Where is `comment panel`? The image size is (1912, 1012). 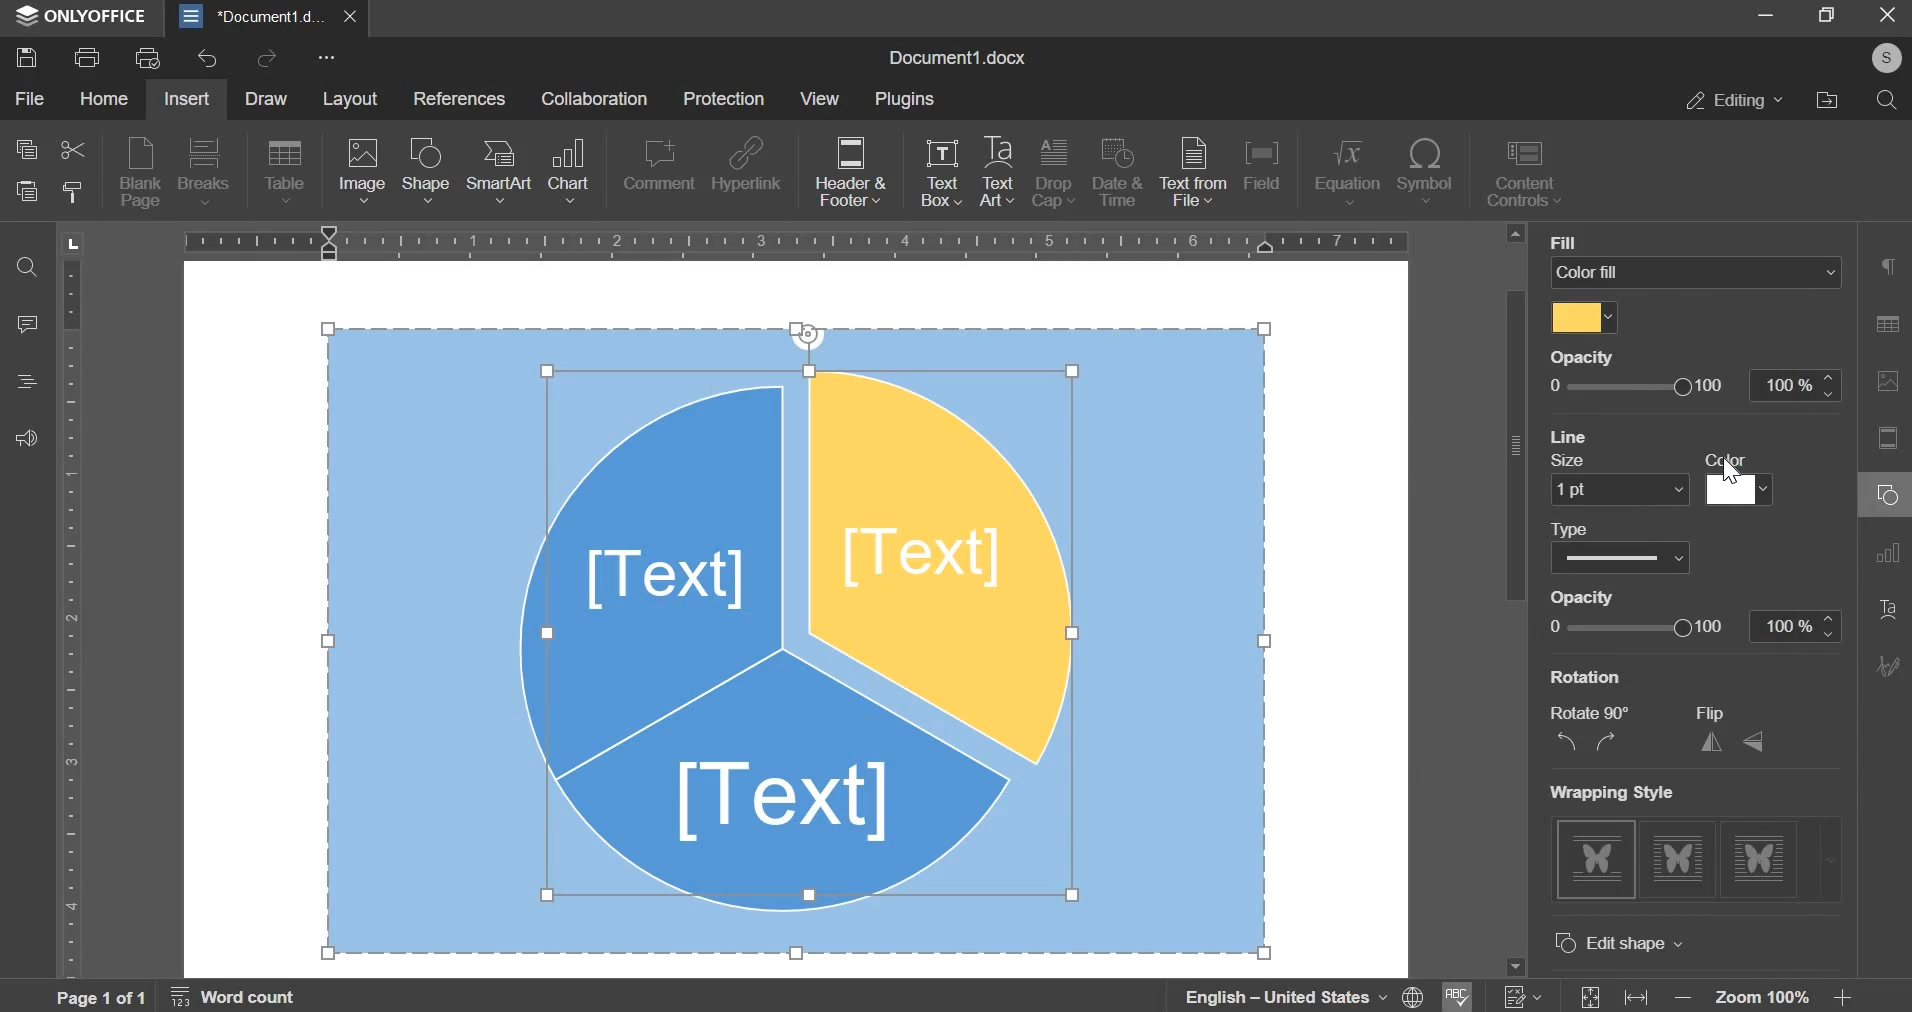
comment panel is located at coordinates (29, 326).